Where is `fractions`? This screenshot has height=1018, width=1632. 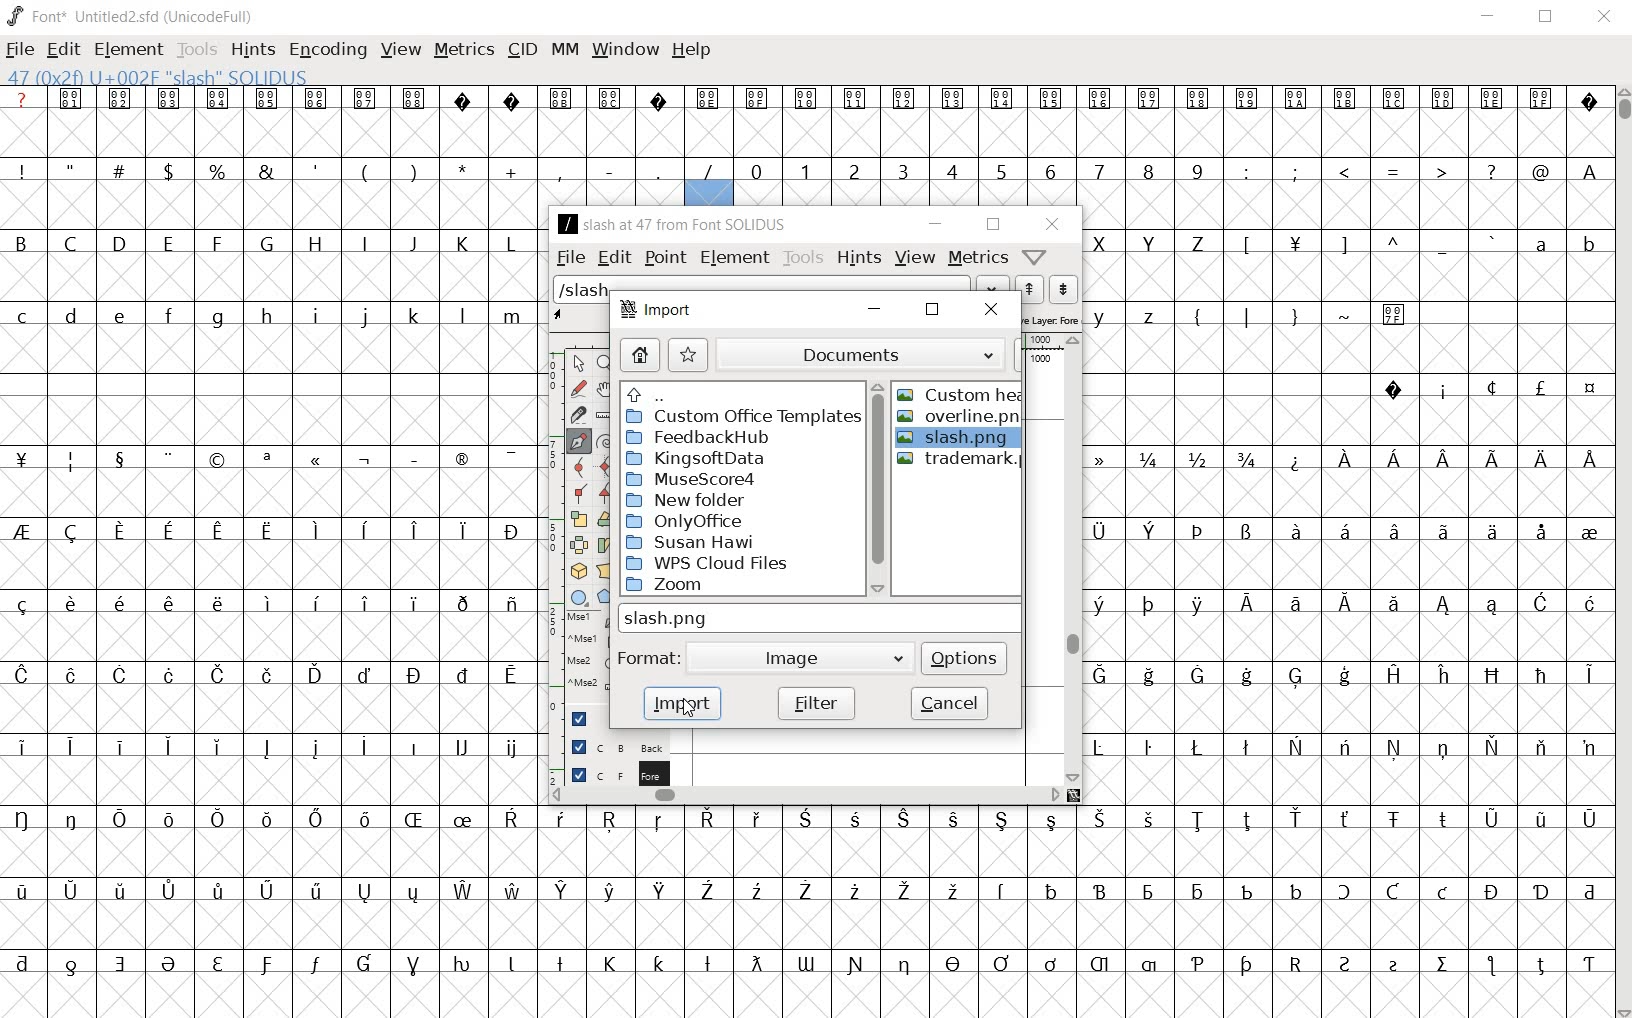 fractions is located at coordinates (1208, 458).